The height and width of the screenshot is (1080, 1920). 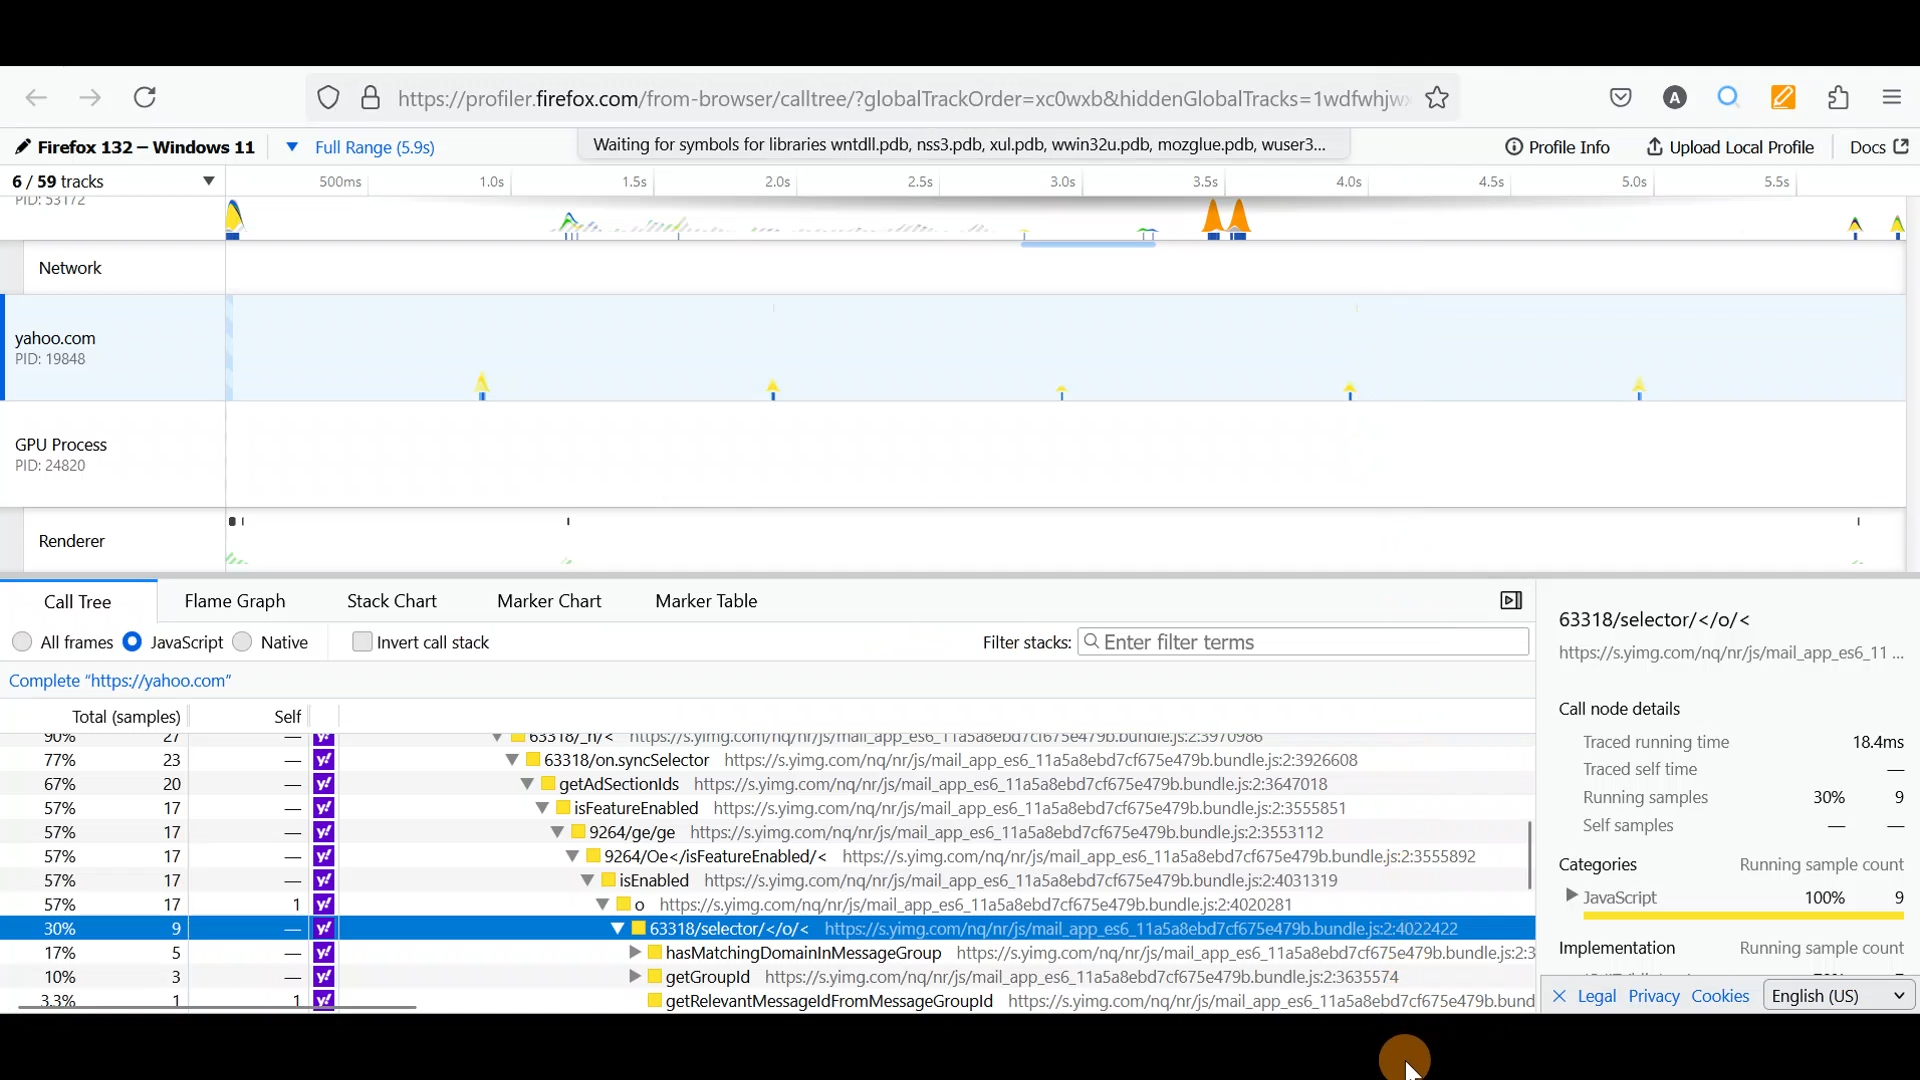 What do you see at coordinates (71, 346) in the screenshot?
I see `yahoo.com
PID: 19848` at bounding box center [71, 346].